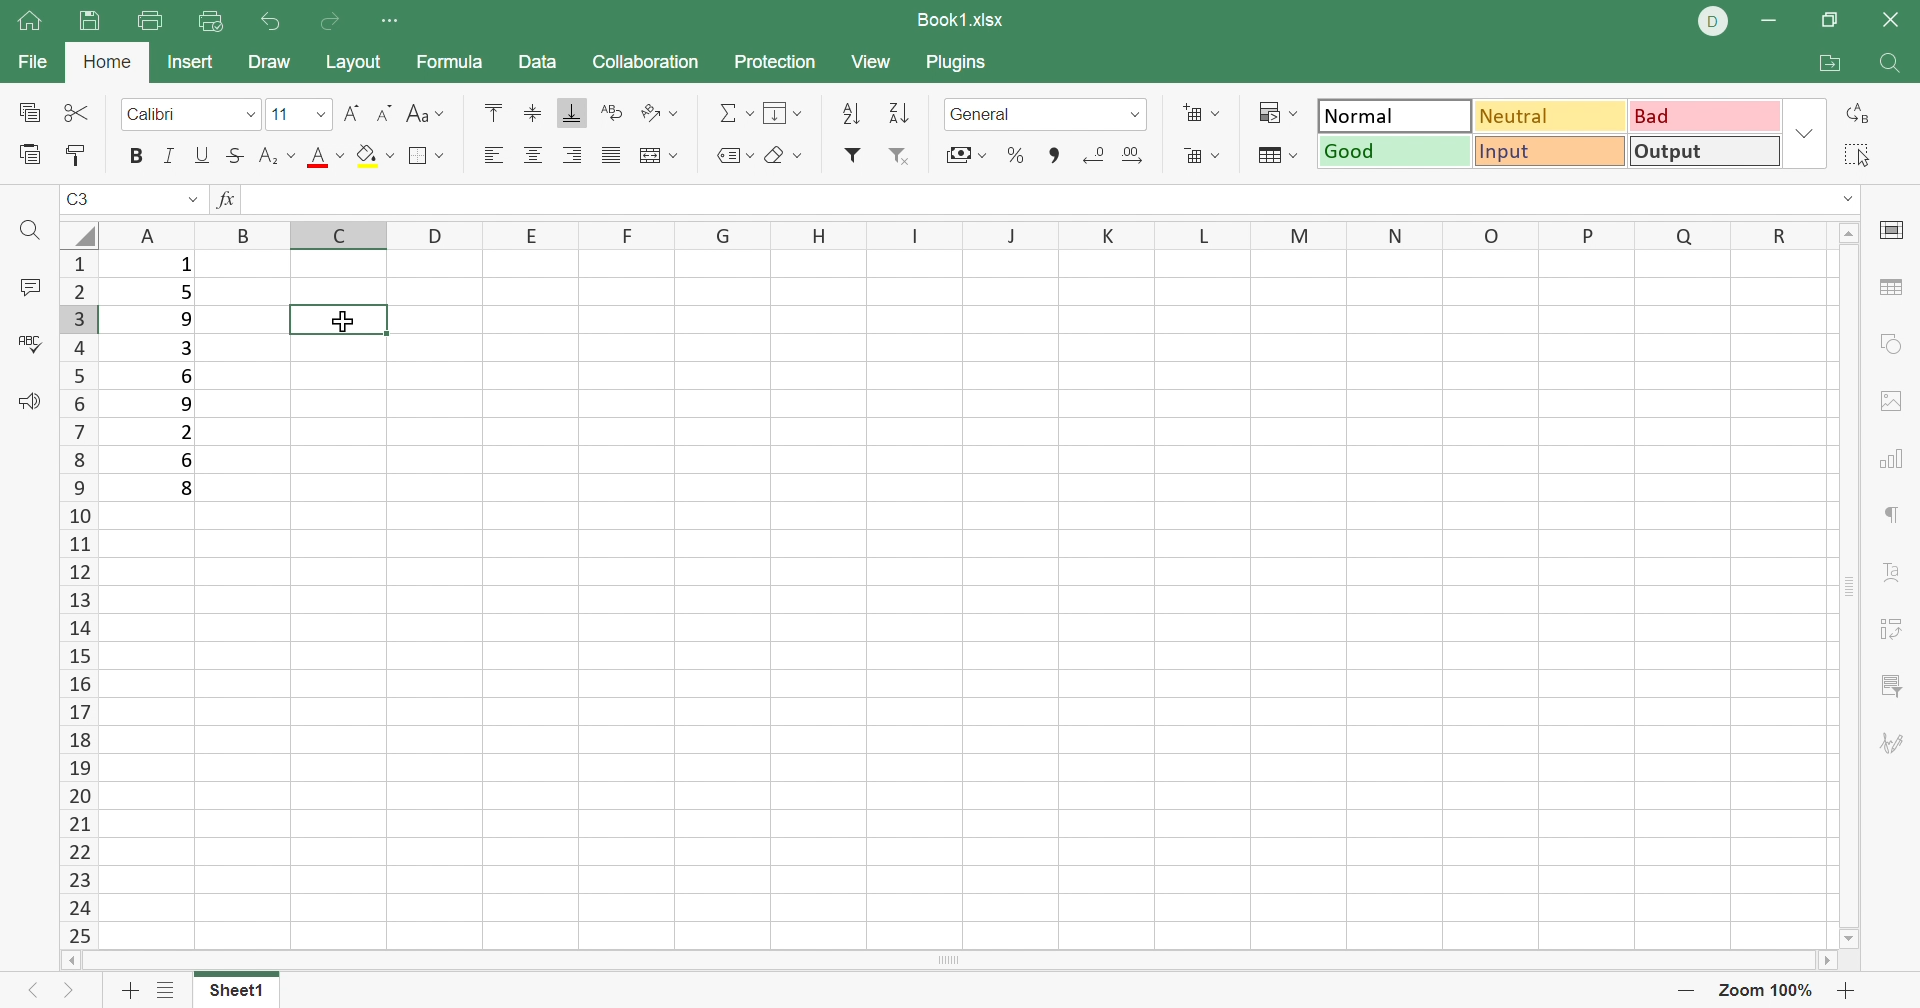  I want to click on Paste, so click(29, 153).